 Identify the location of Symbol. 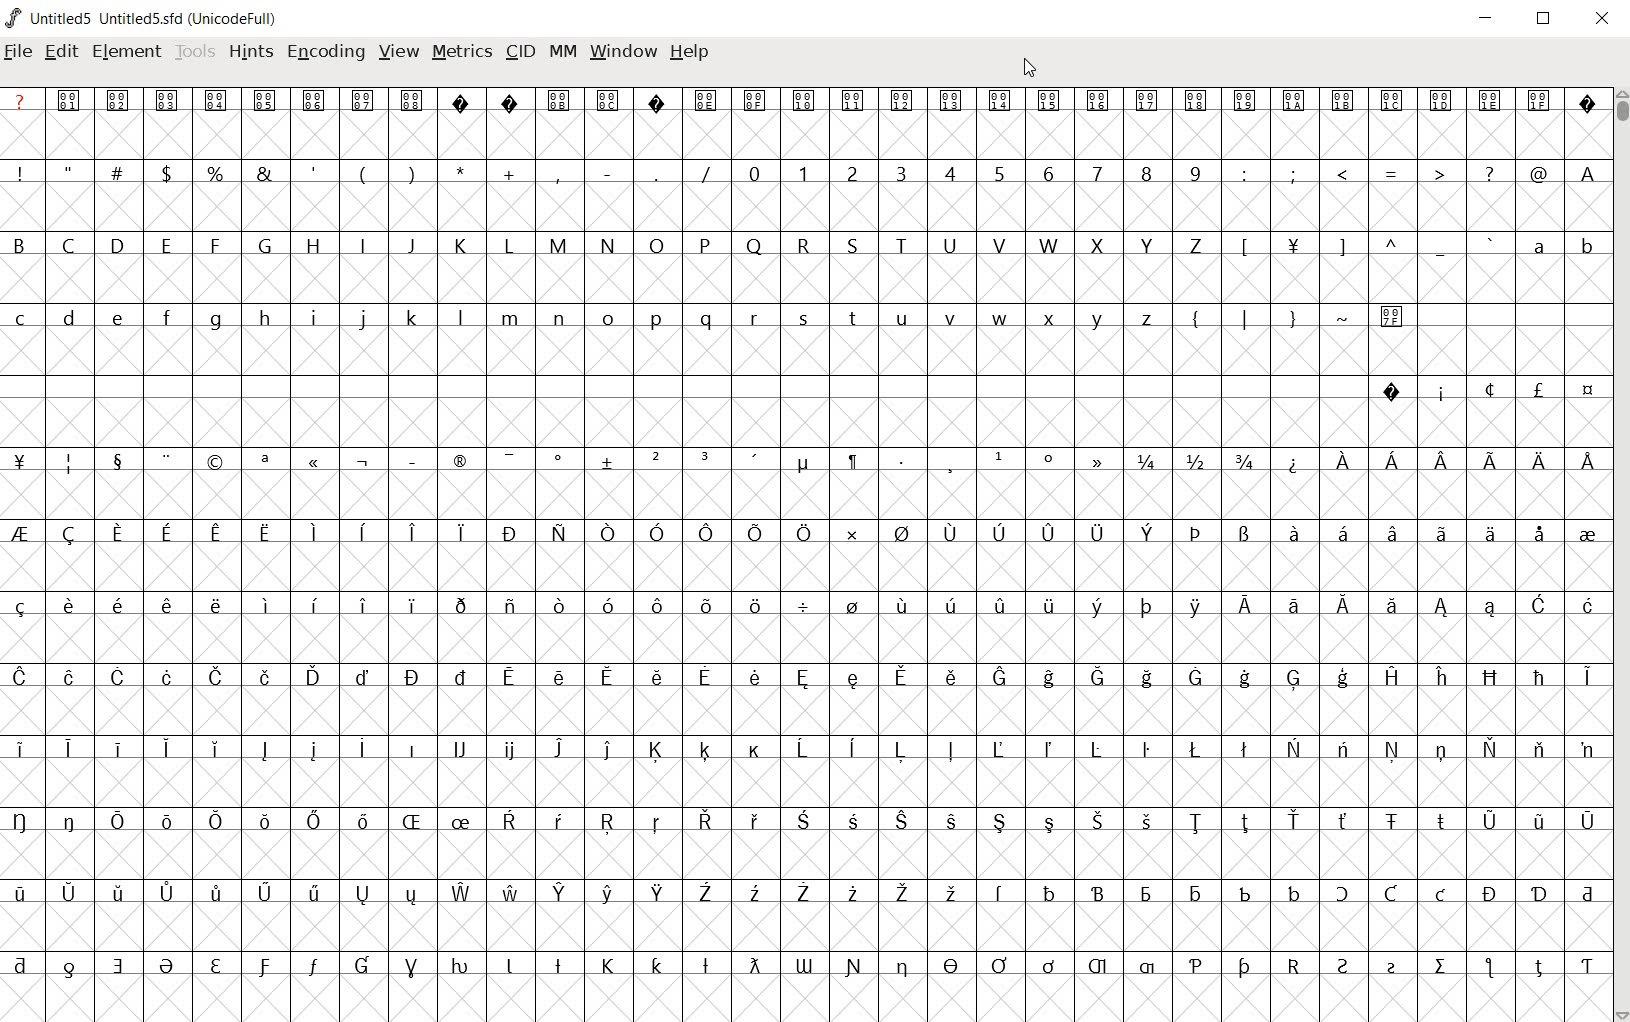
(168, 99).